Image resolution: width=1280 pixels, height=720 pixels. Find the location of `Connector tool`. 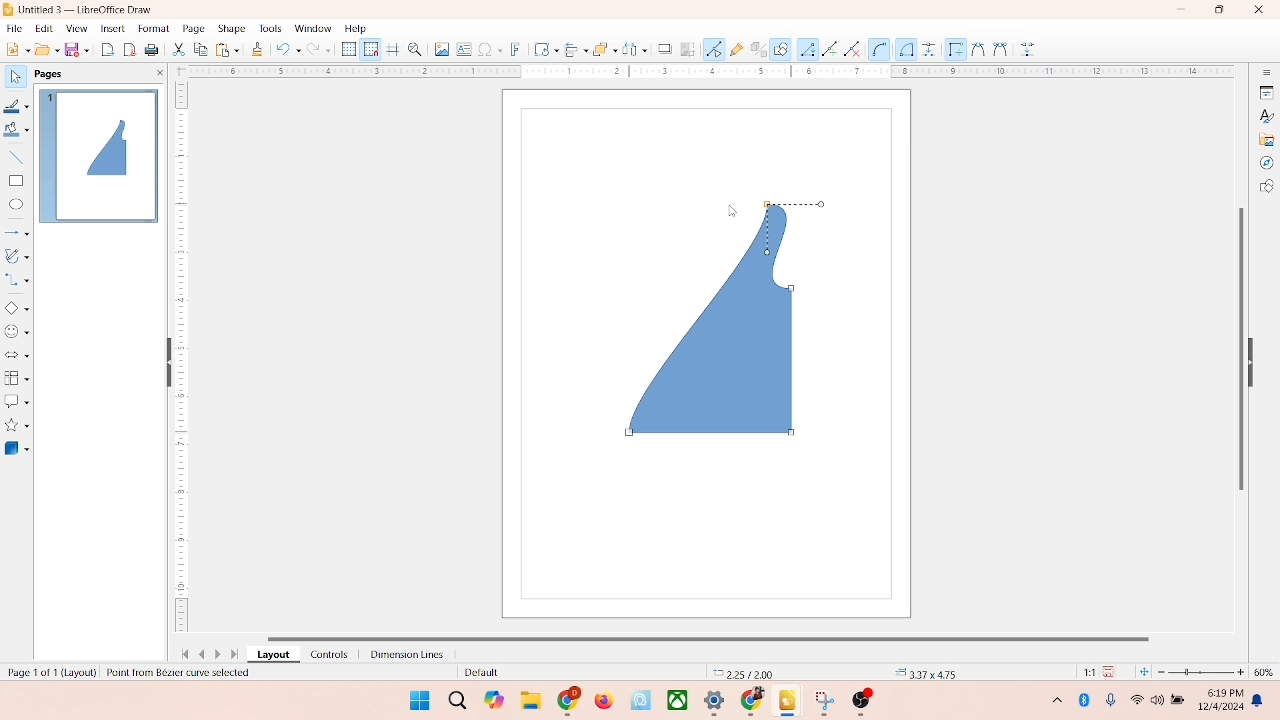

Connector tool is located at coordinates (906, 49).